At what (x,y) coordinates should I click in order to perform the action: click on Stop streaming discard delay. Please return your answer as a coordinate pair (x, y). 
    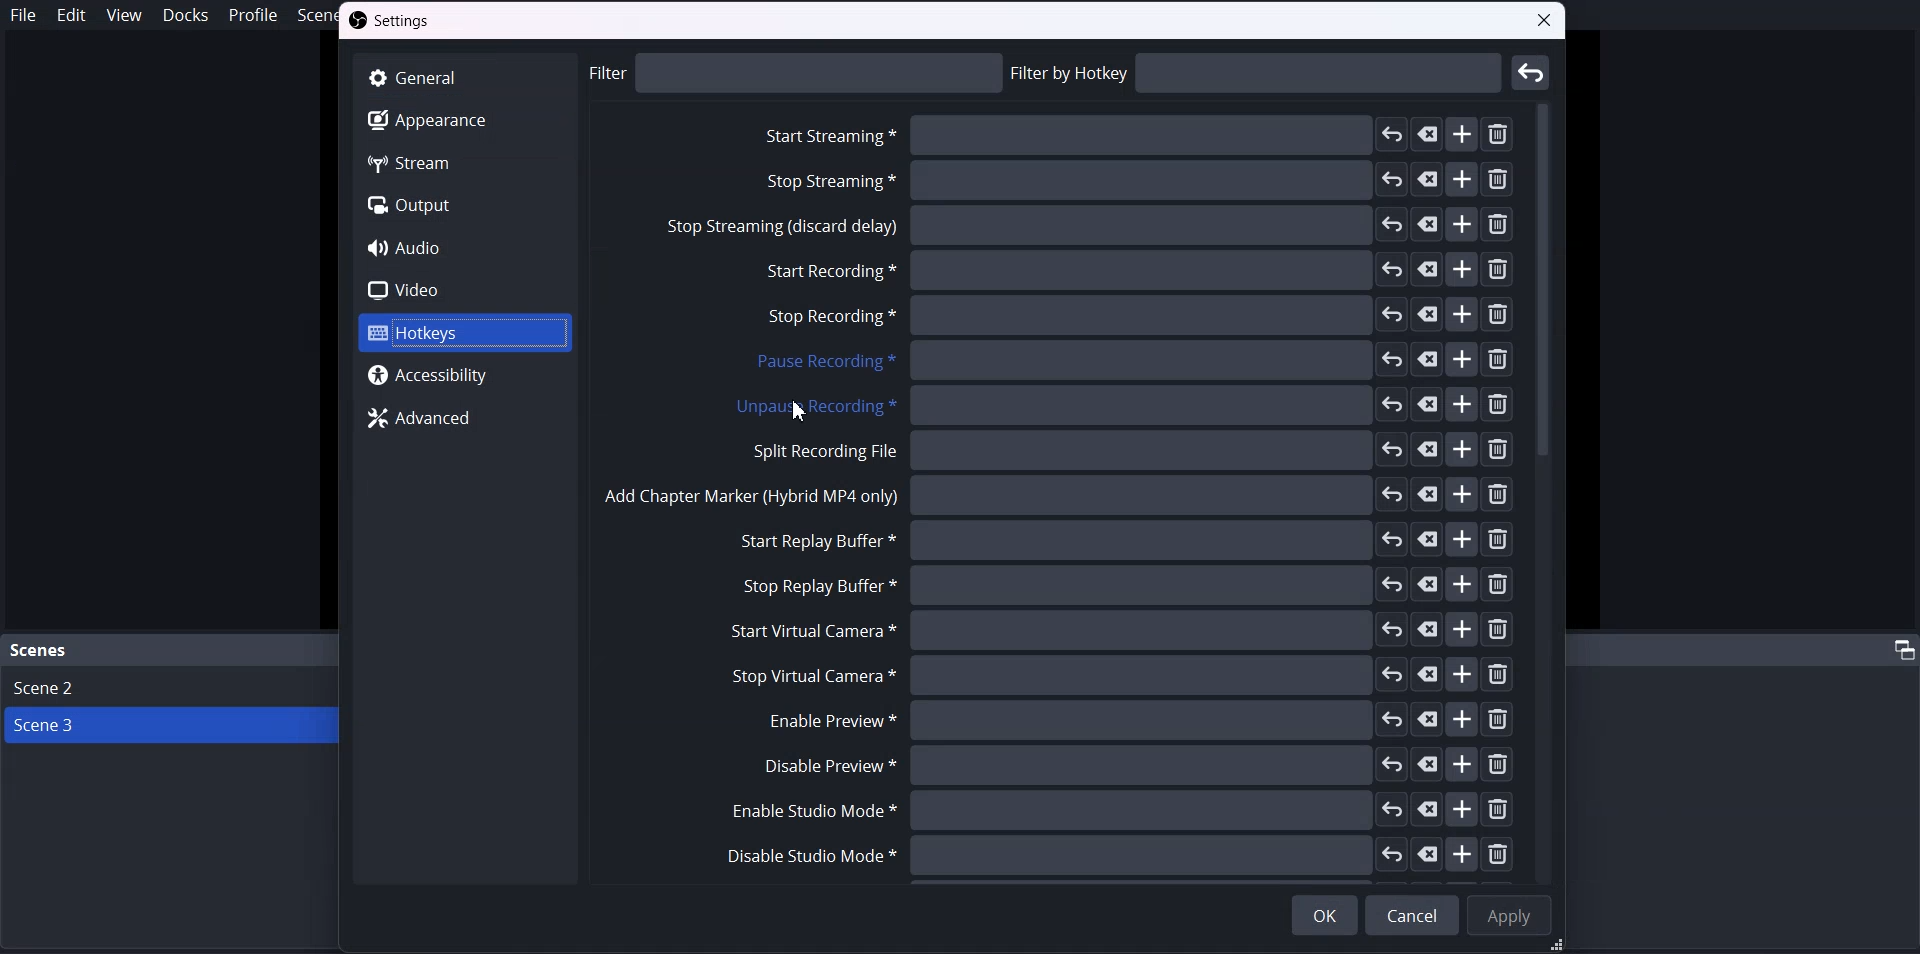
    Looking at the image, I should click on (1084, 225).